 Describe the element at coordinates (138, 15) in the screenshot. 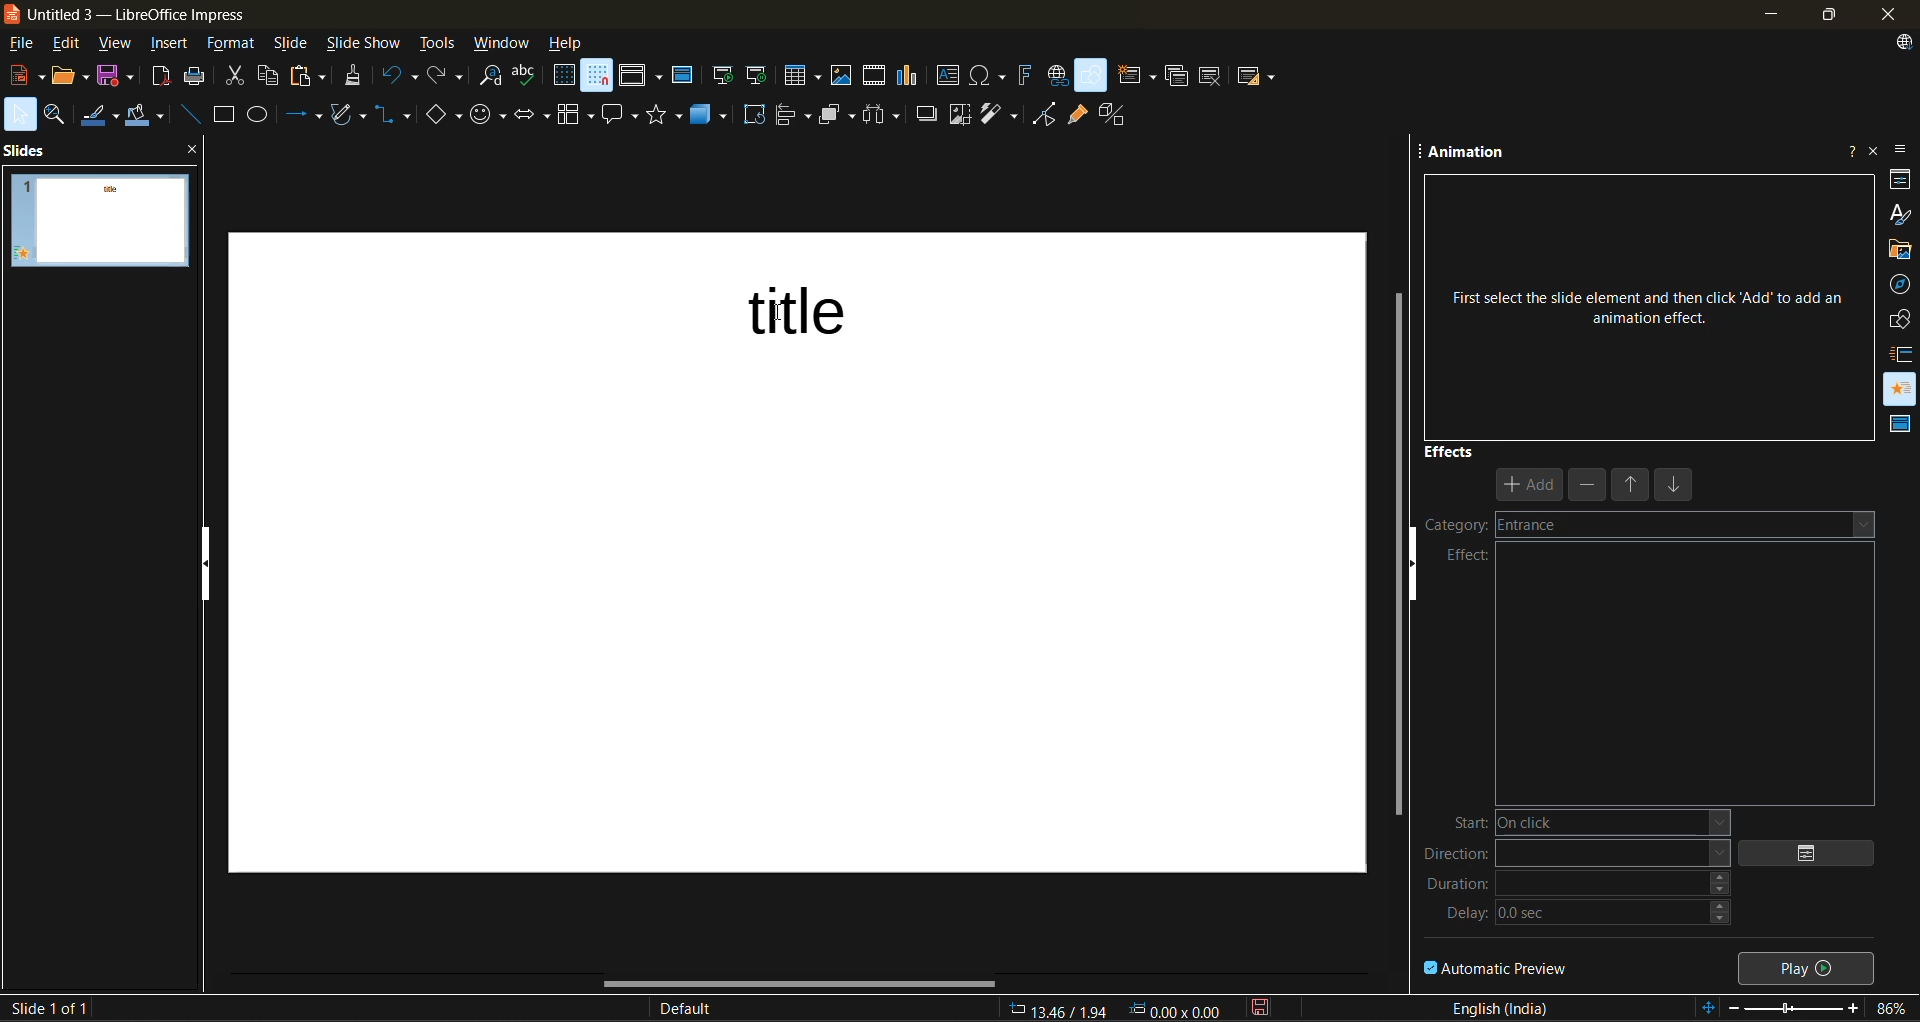

I see `app name and file name` at that location.